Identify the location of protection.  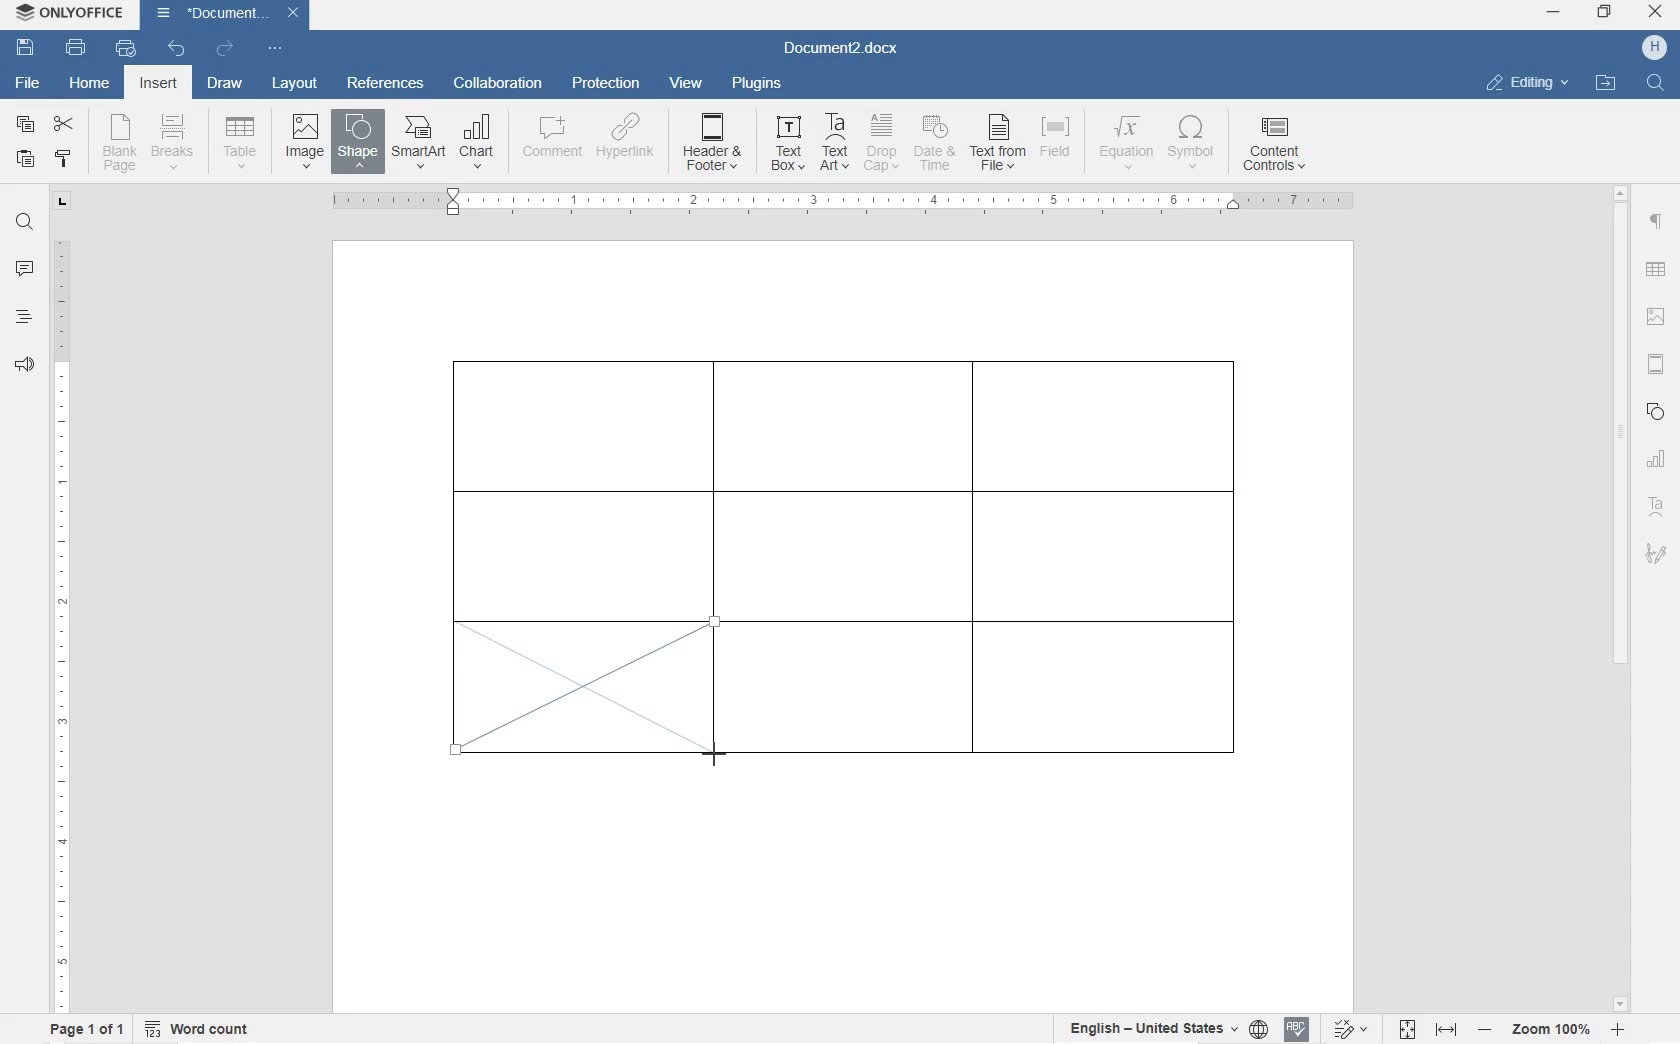
(609, 84).